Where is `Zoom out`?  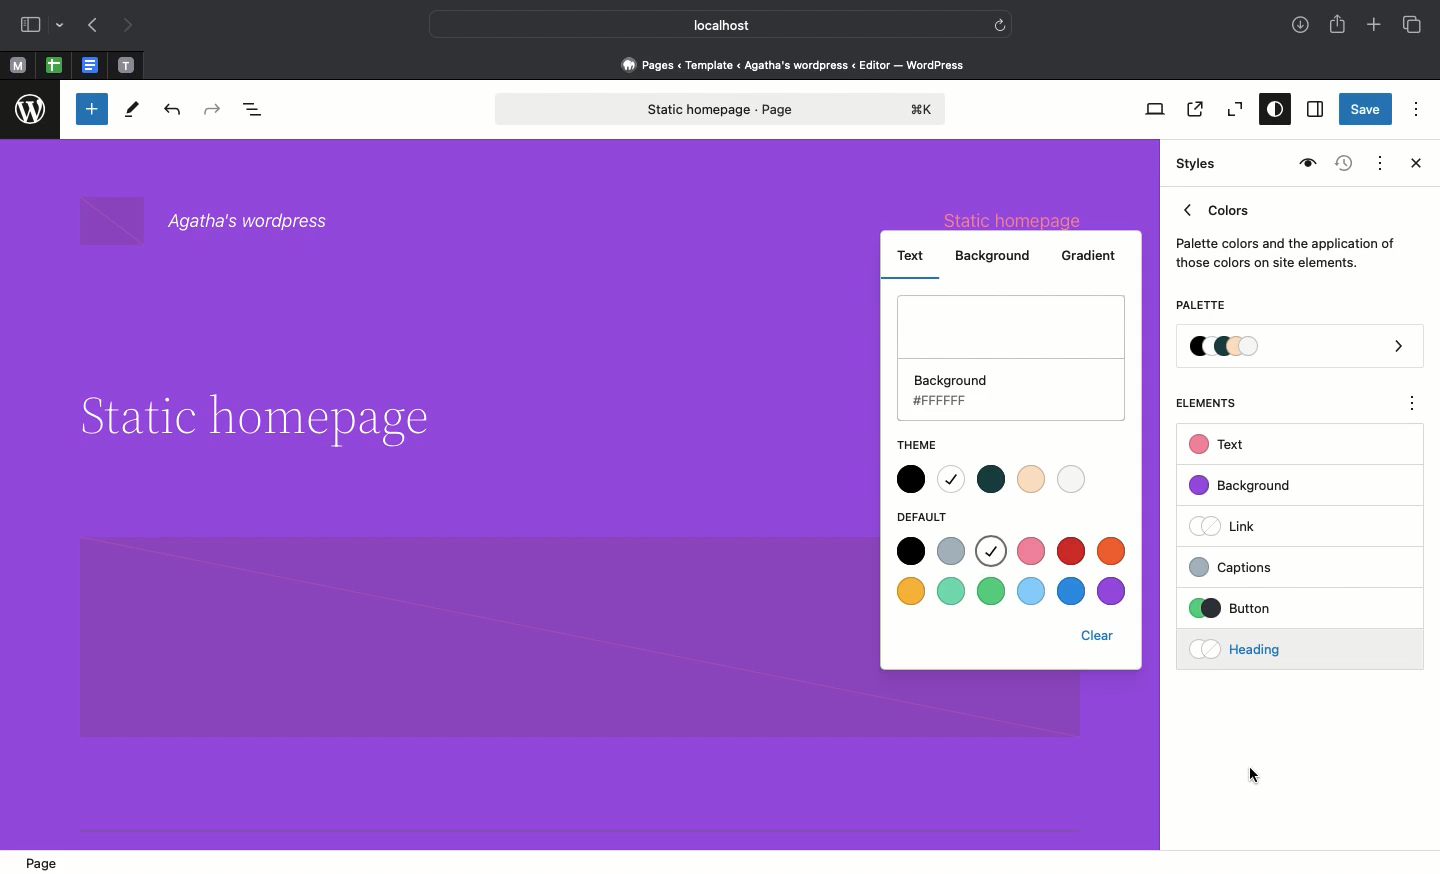 Zoom out is located at coordinates (1232, 110).